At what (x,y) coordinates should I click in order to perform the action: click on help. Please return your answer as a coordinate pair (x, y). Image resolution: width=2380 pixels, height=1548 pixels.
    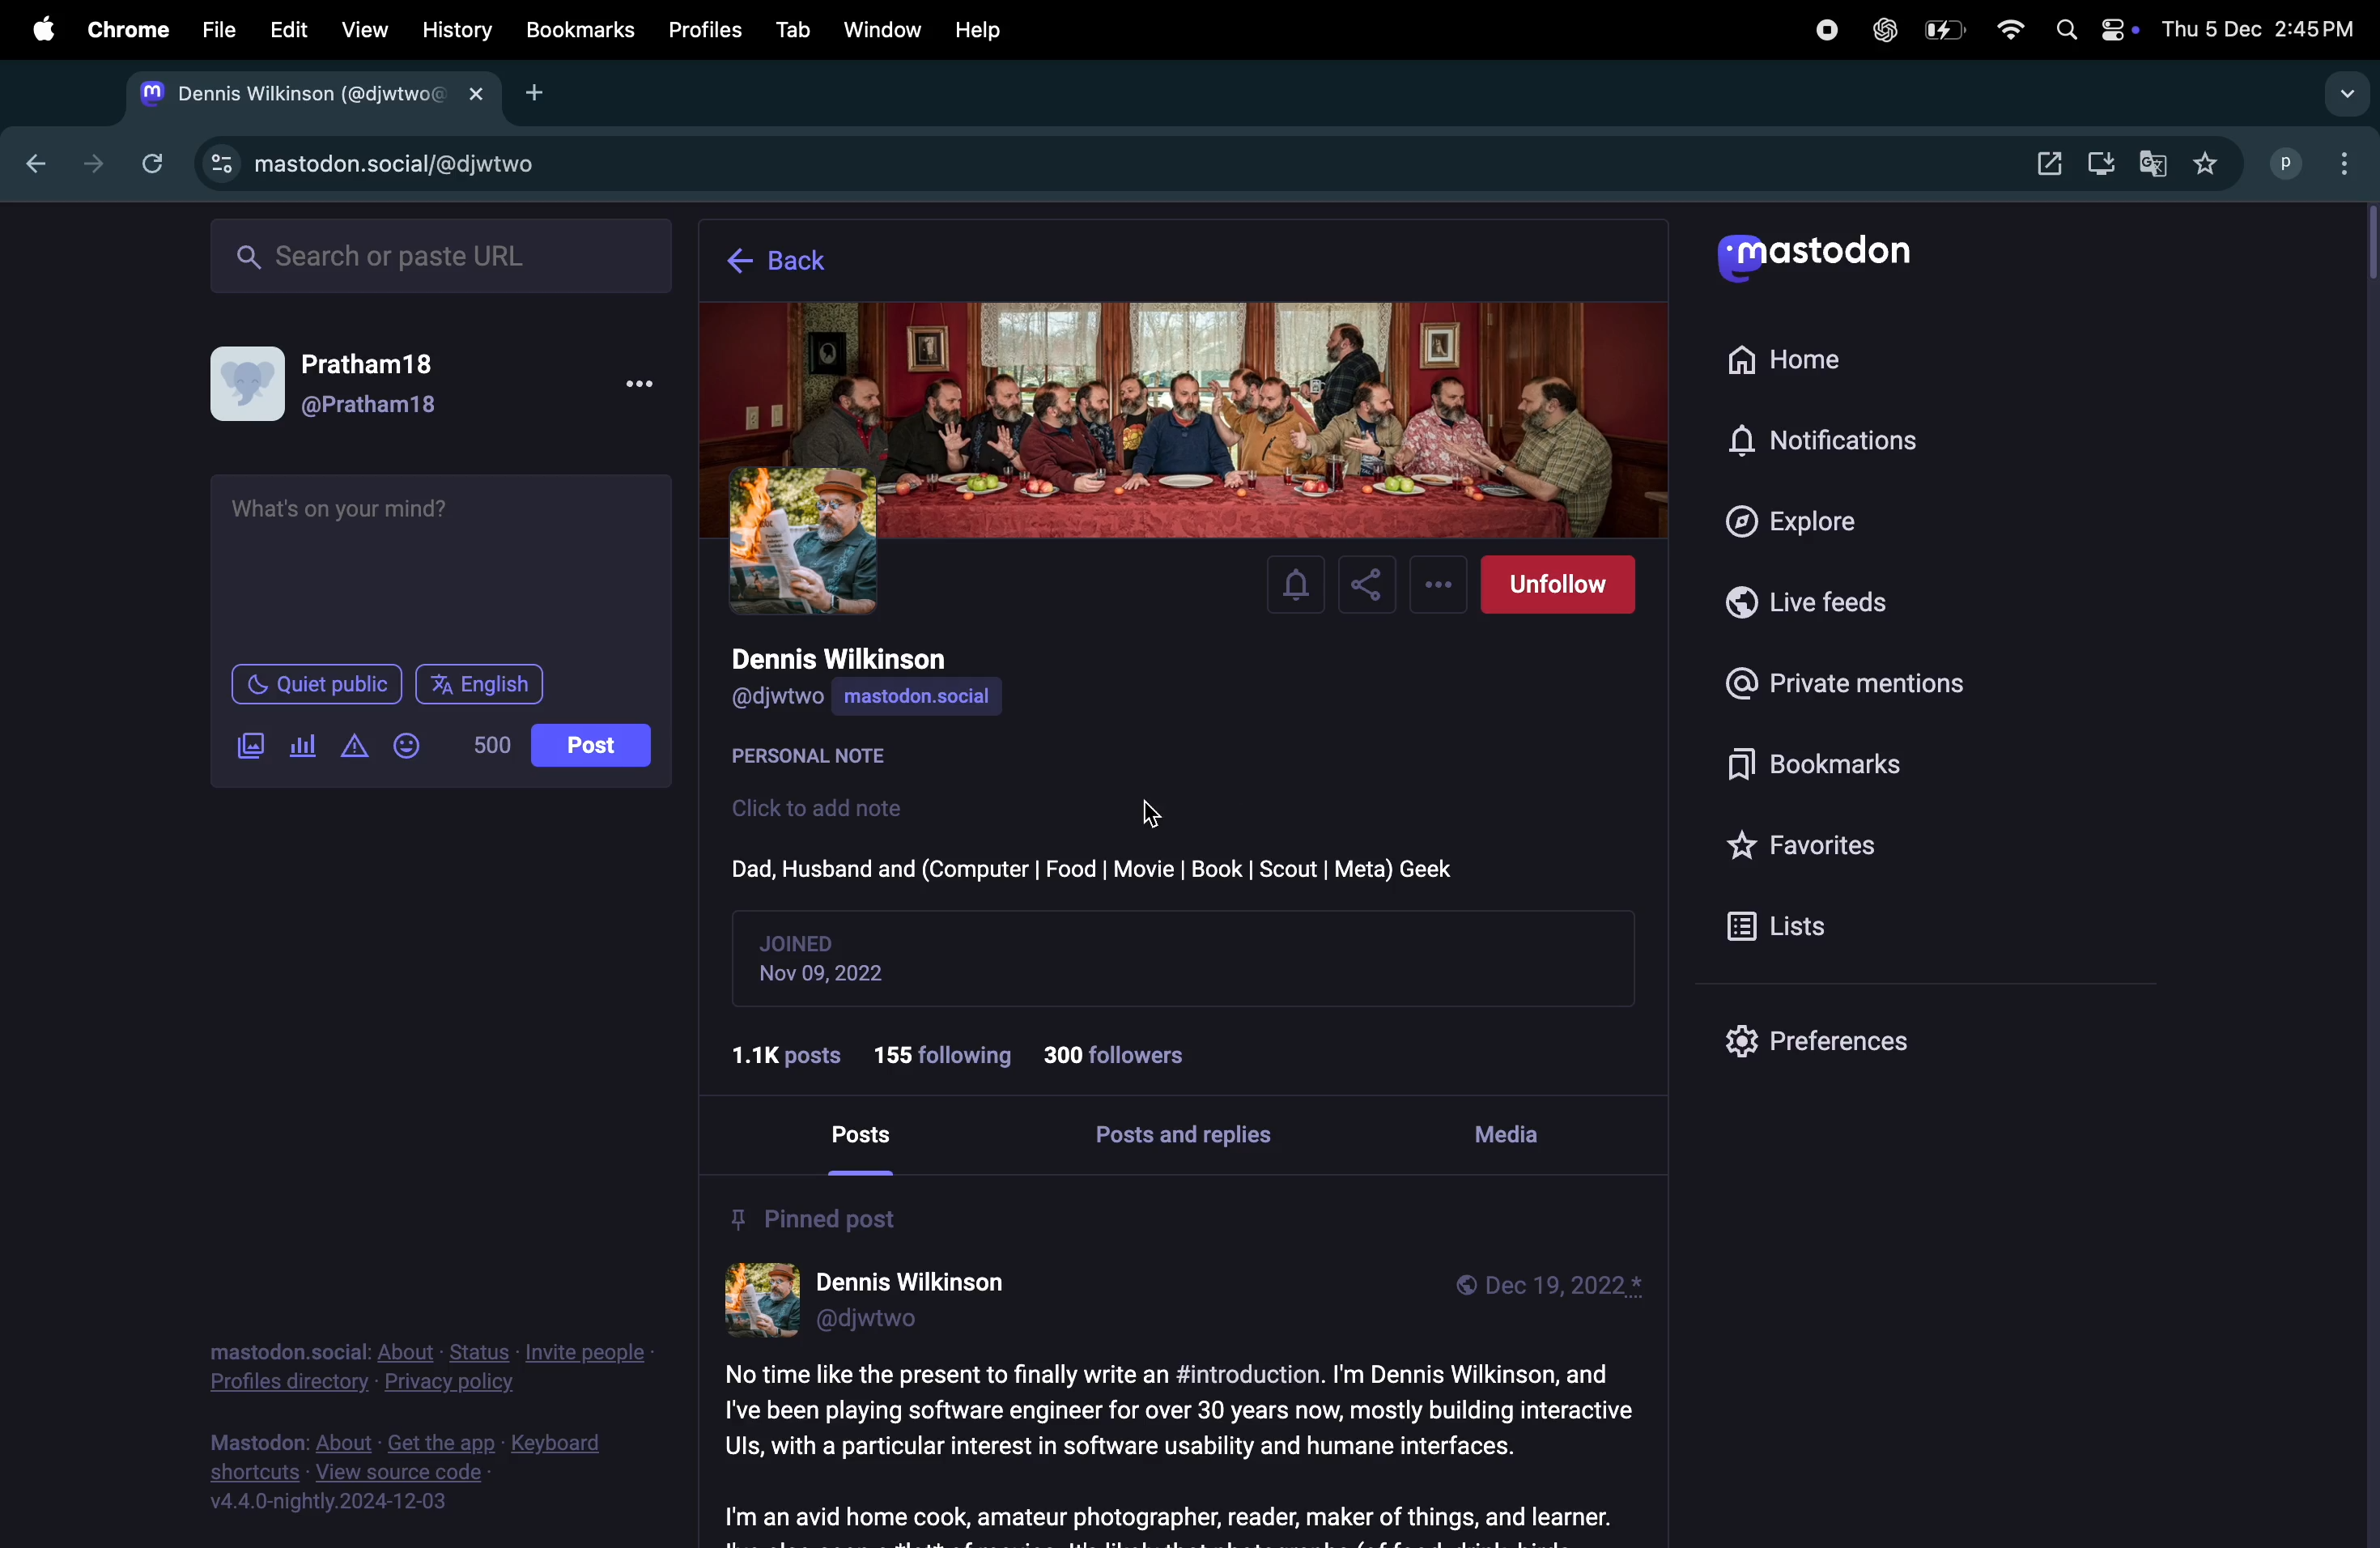
    Looking at the image, I should click on (981, 29).